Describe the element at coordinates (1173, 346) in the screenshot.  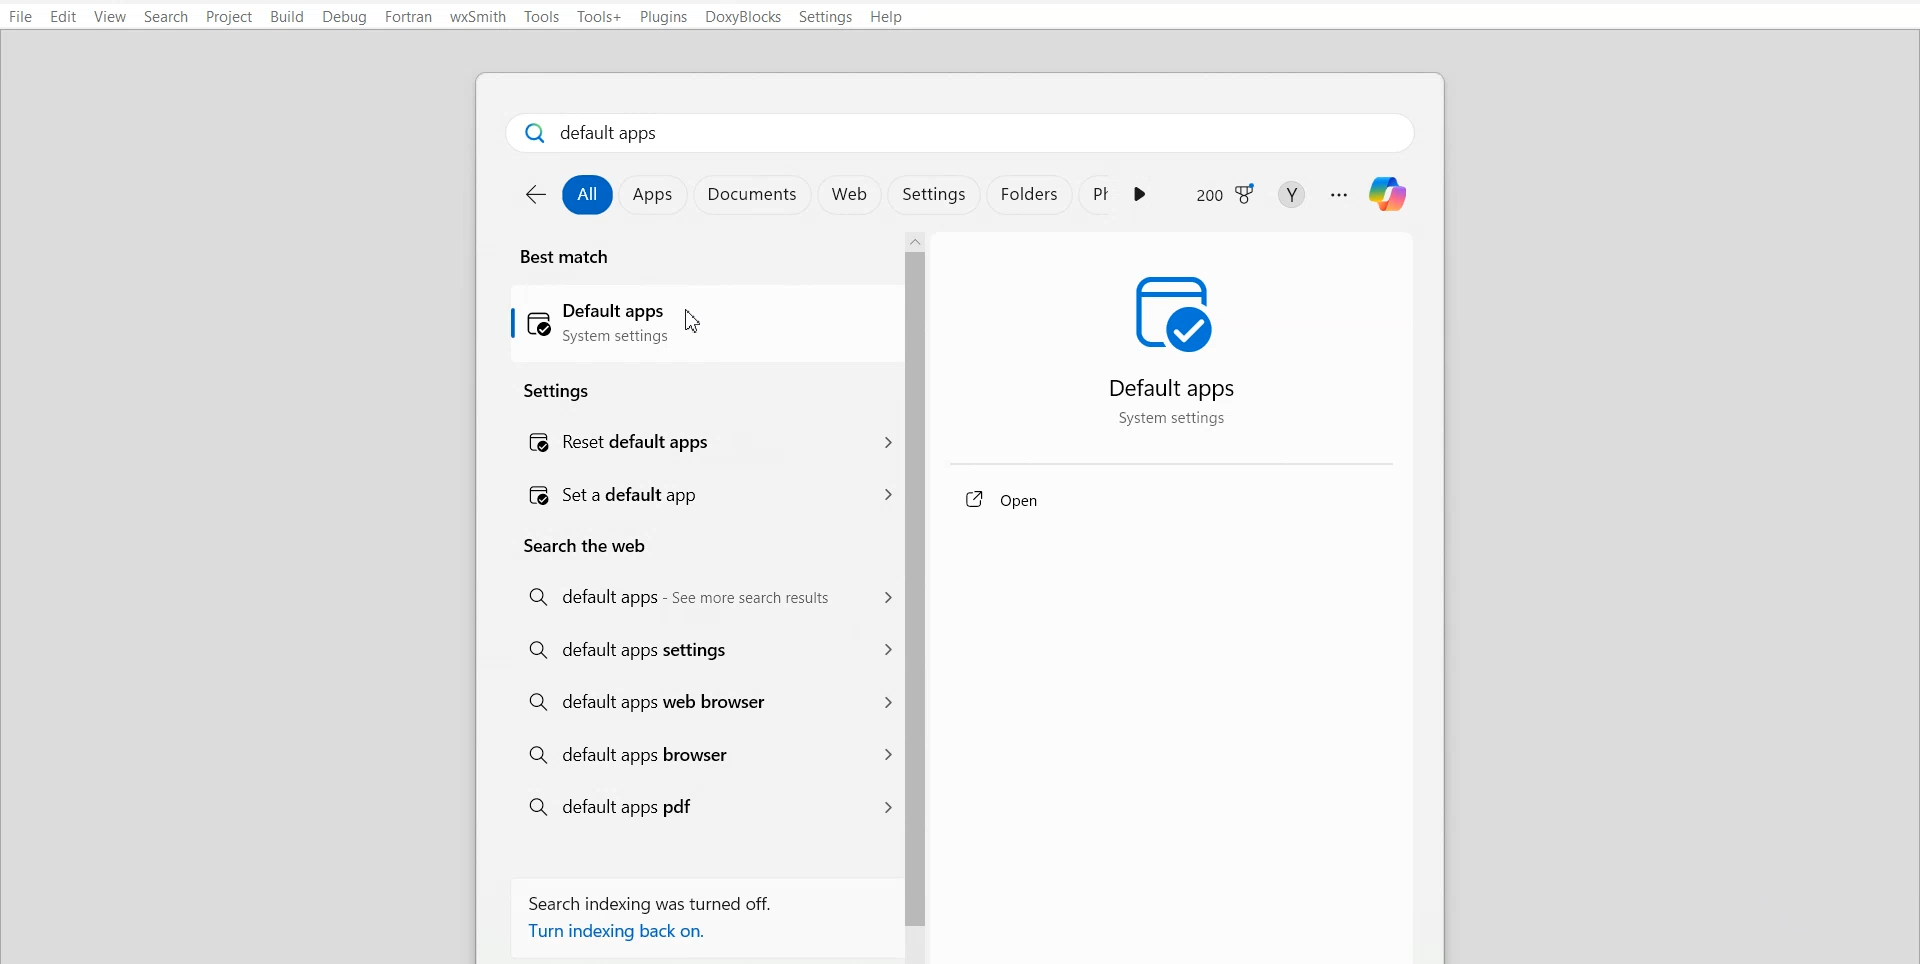
I see `Logo` at that location.